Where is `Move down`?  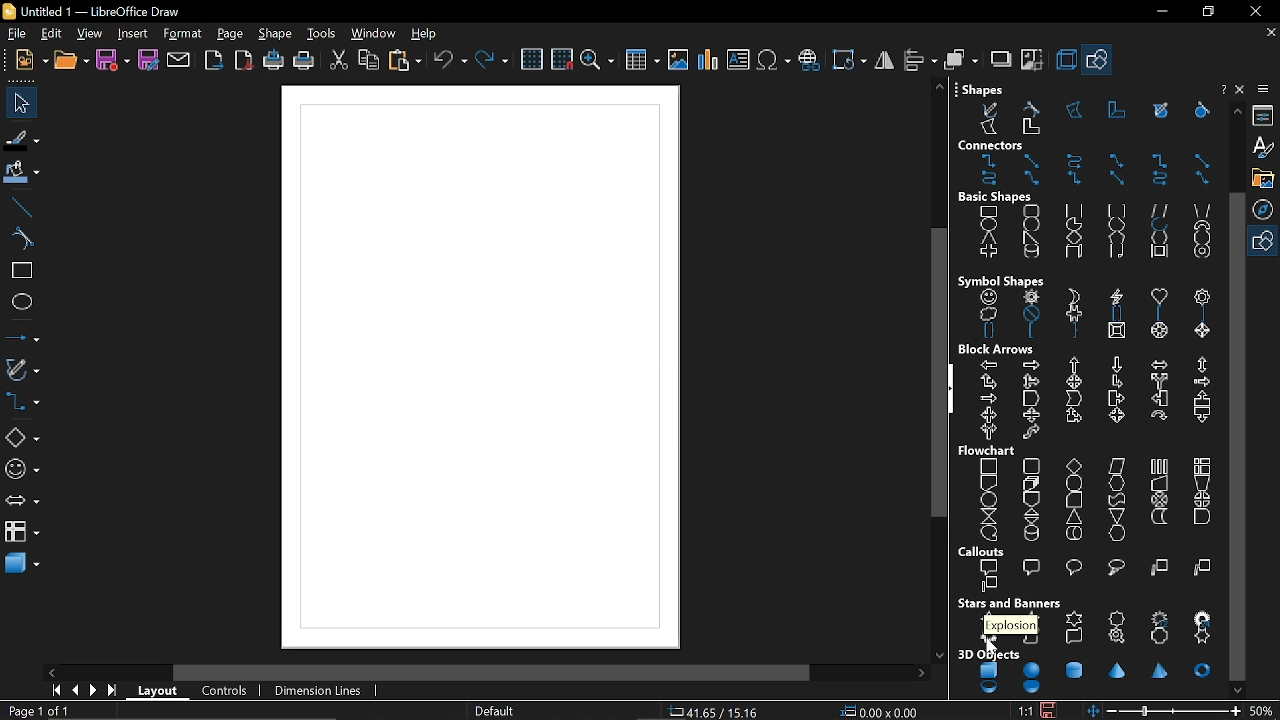 Move down is located at coordinates (1239, 690).